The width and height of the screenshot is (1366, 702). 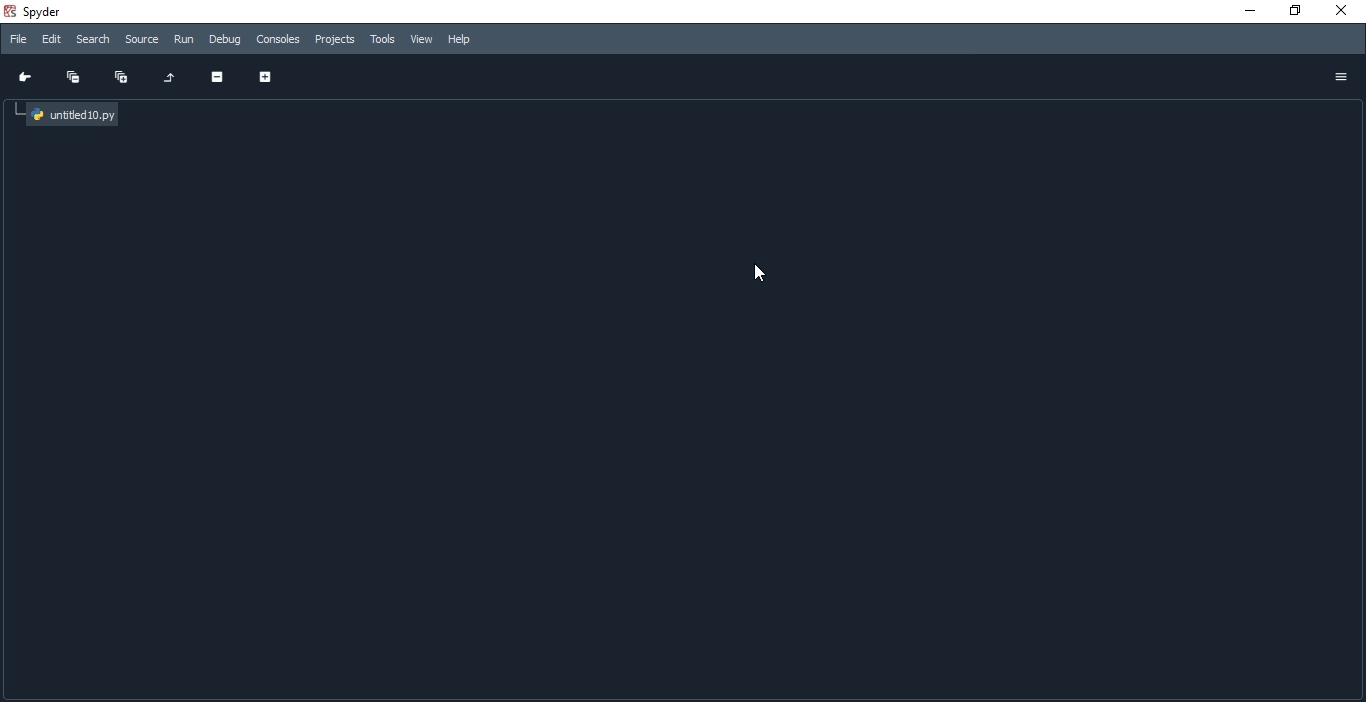 What do you see at coordinates (1298, 12) in the screenshot?
I see `restore` at bounding box center [1298, 12].